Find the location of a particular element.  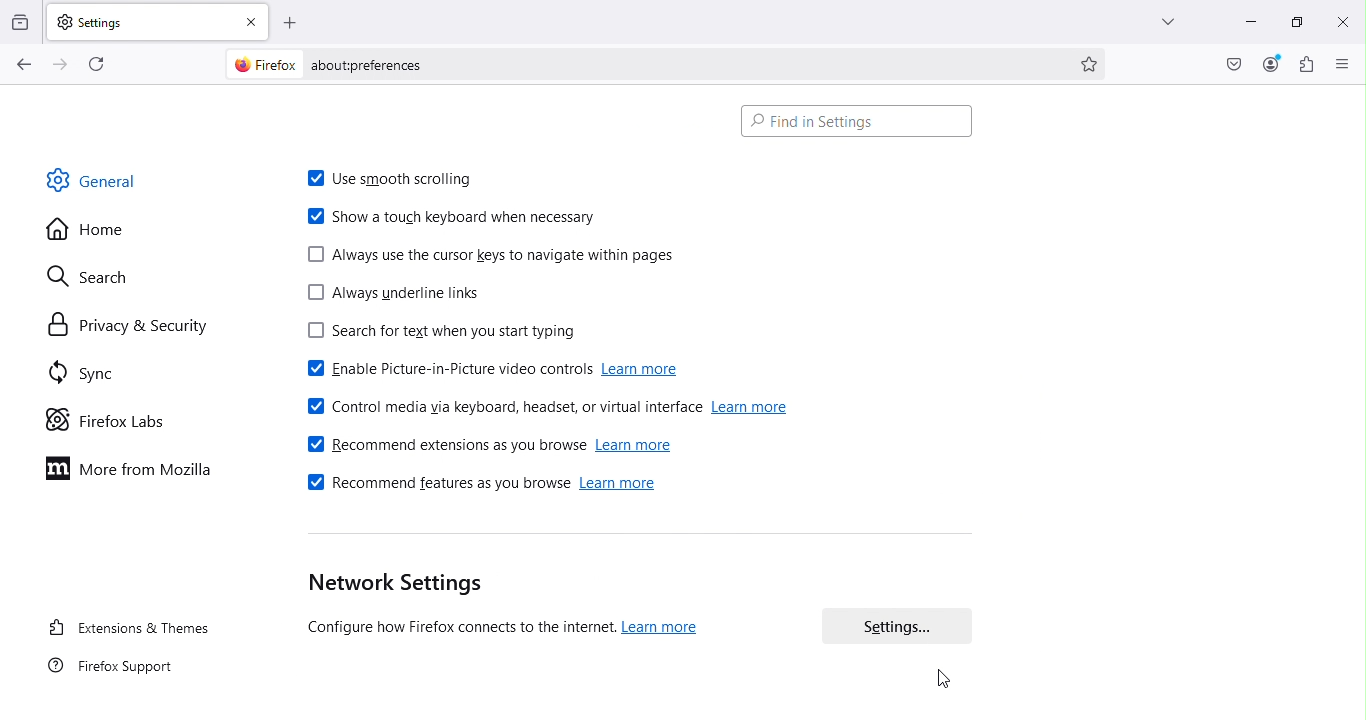

Search for text when you start typing is located at coordinates (440, 333).